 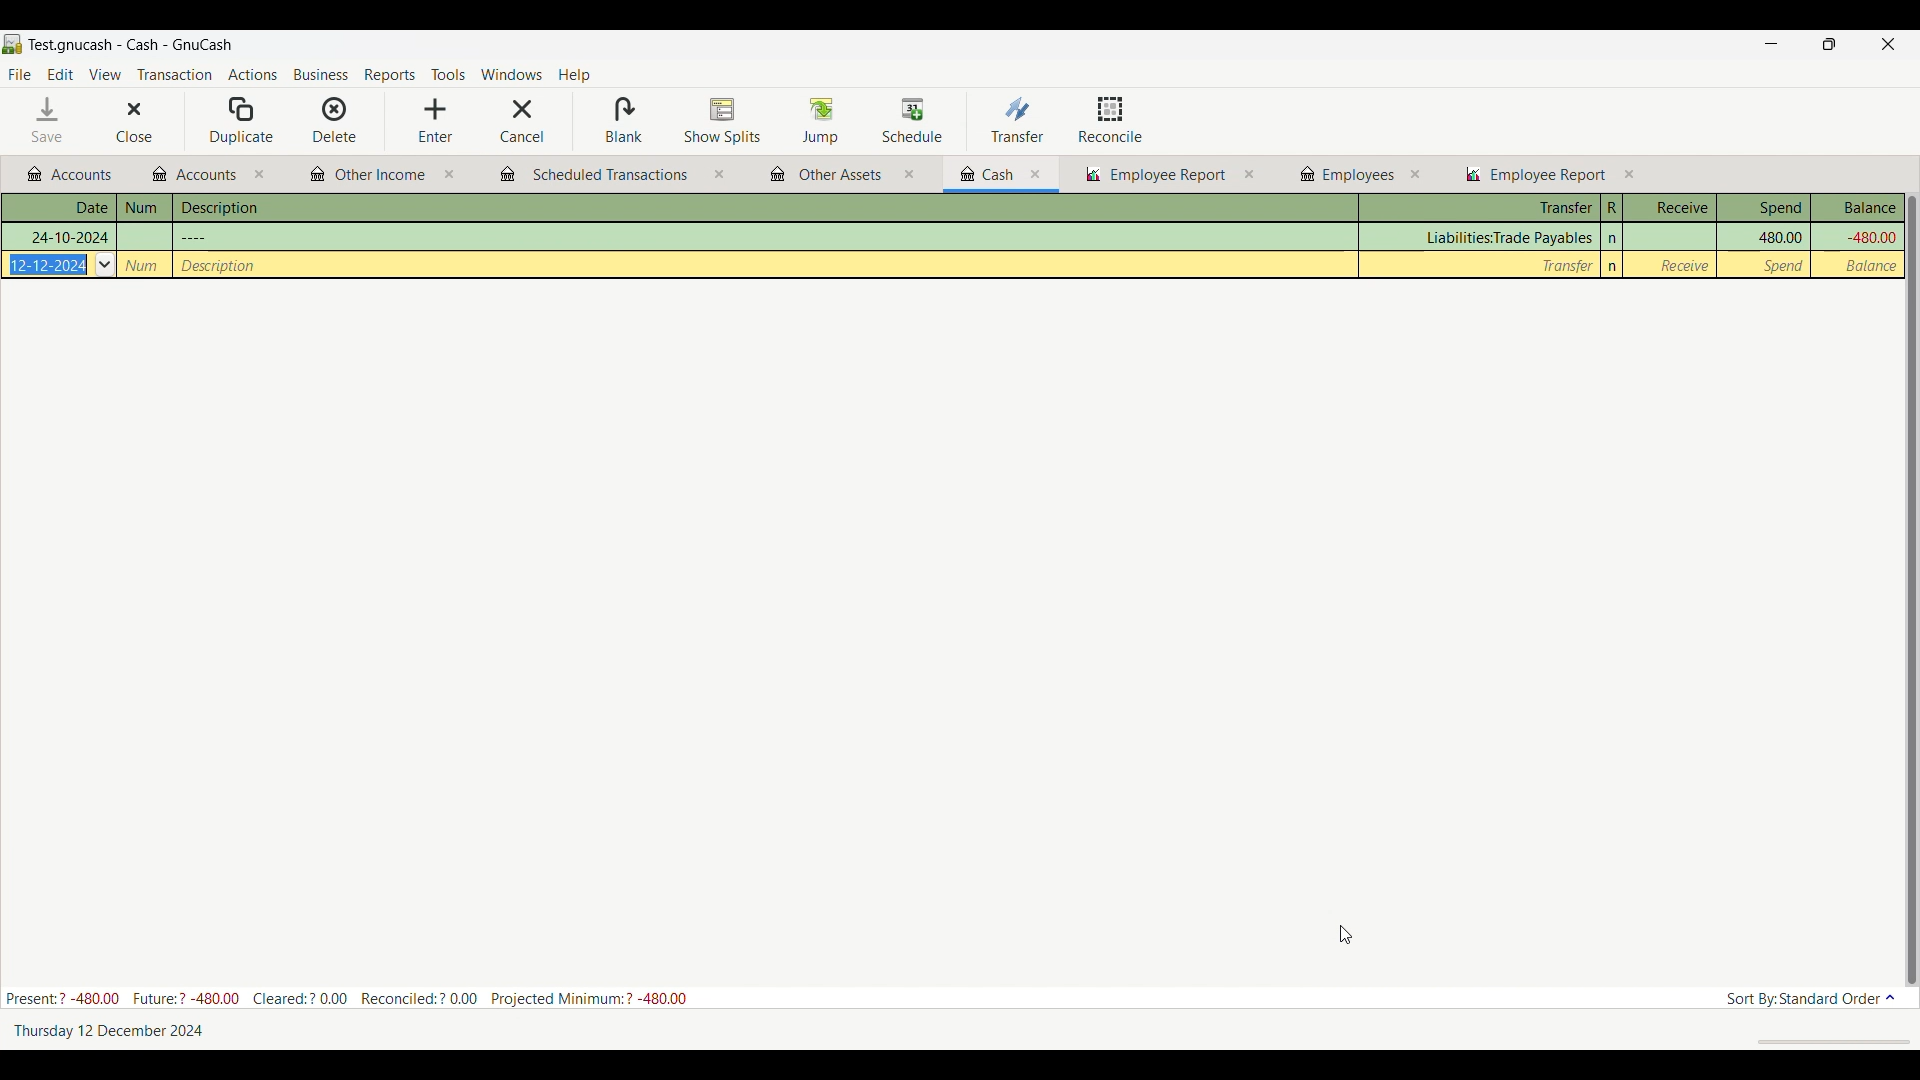 I want to click on Windows menu, so click(x=512, y=74).